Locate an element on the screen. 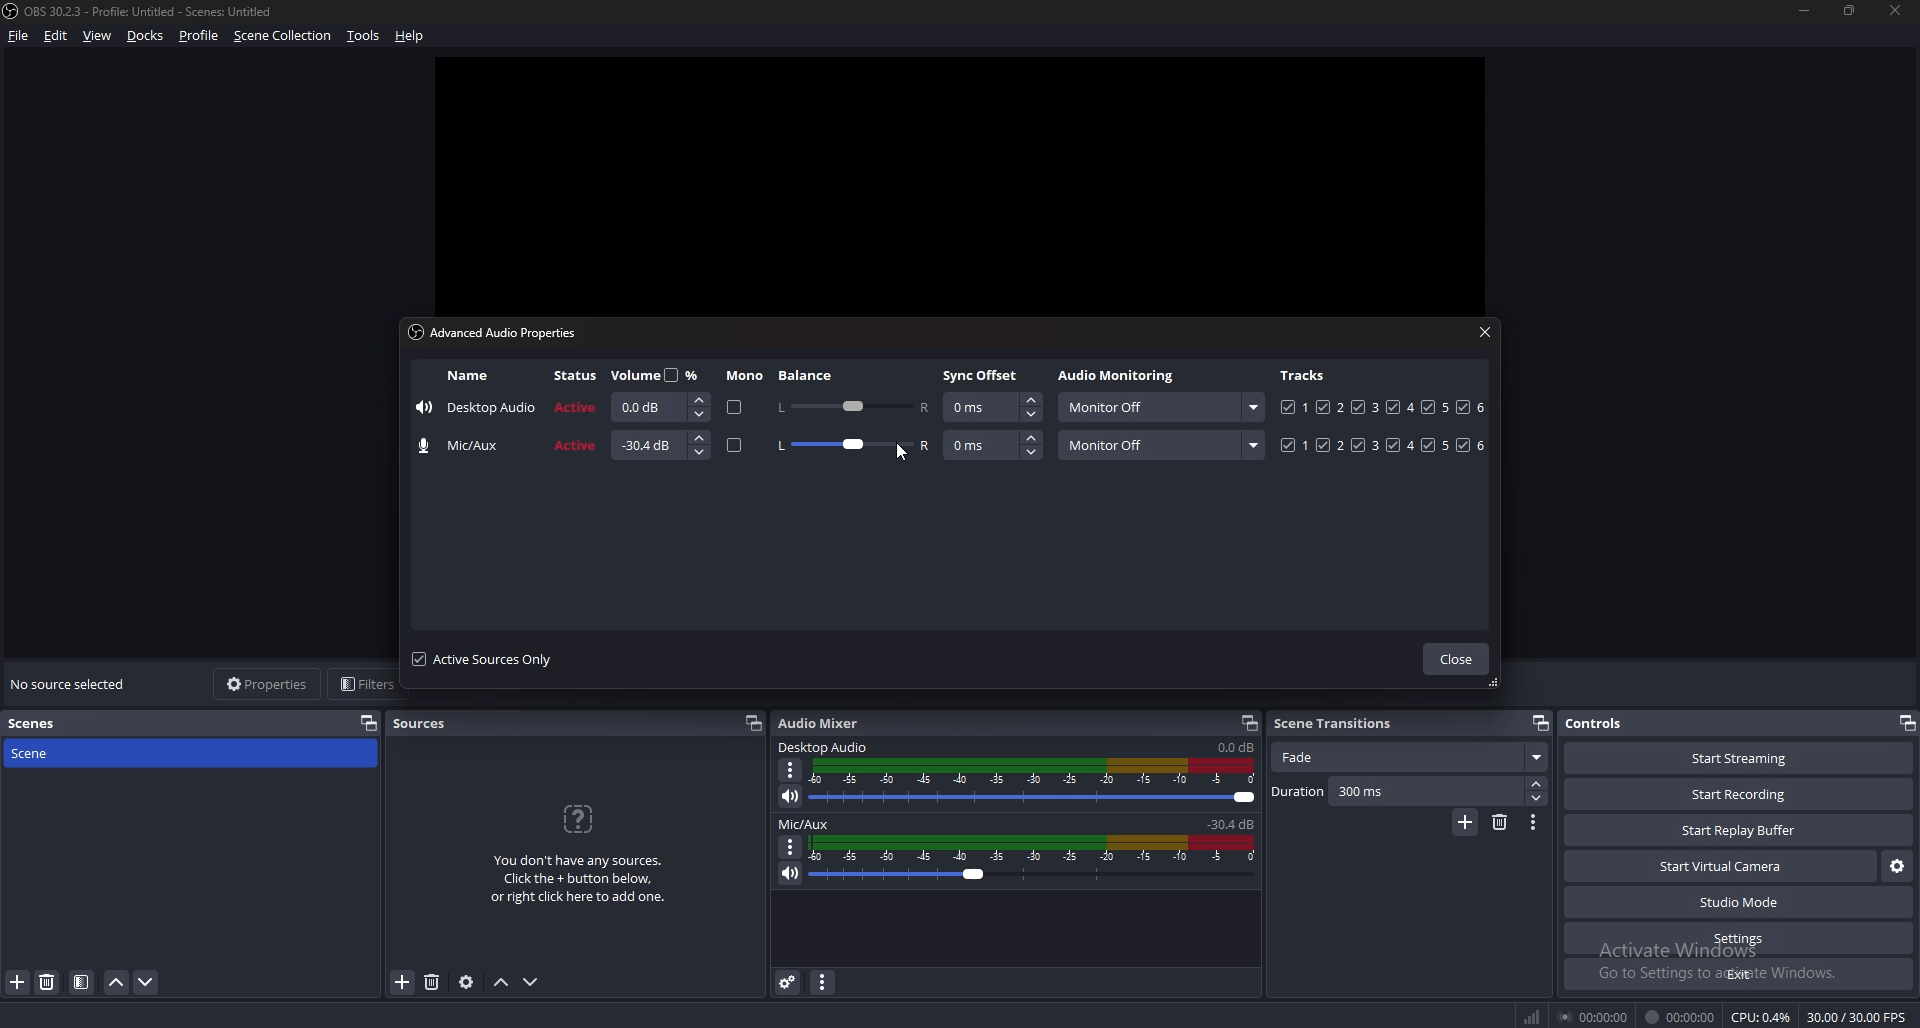 The image size is (1920, 1028). sources is located at coordinates (432, 721).